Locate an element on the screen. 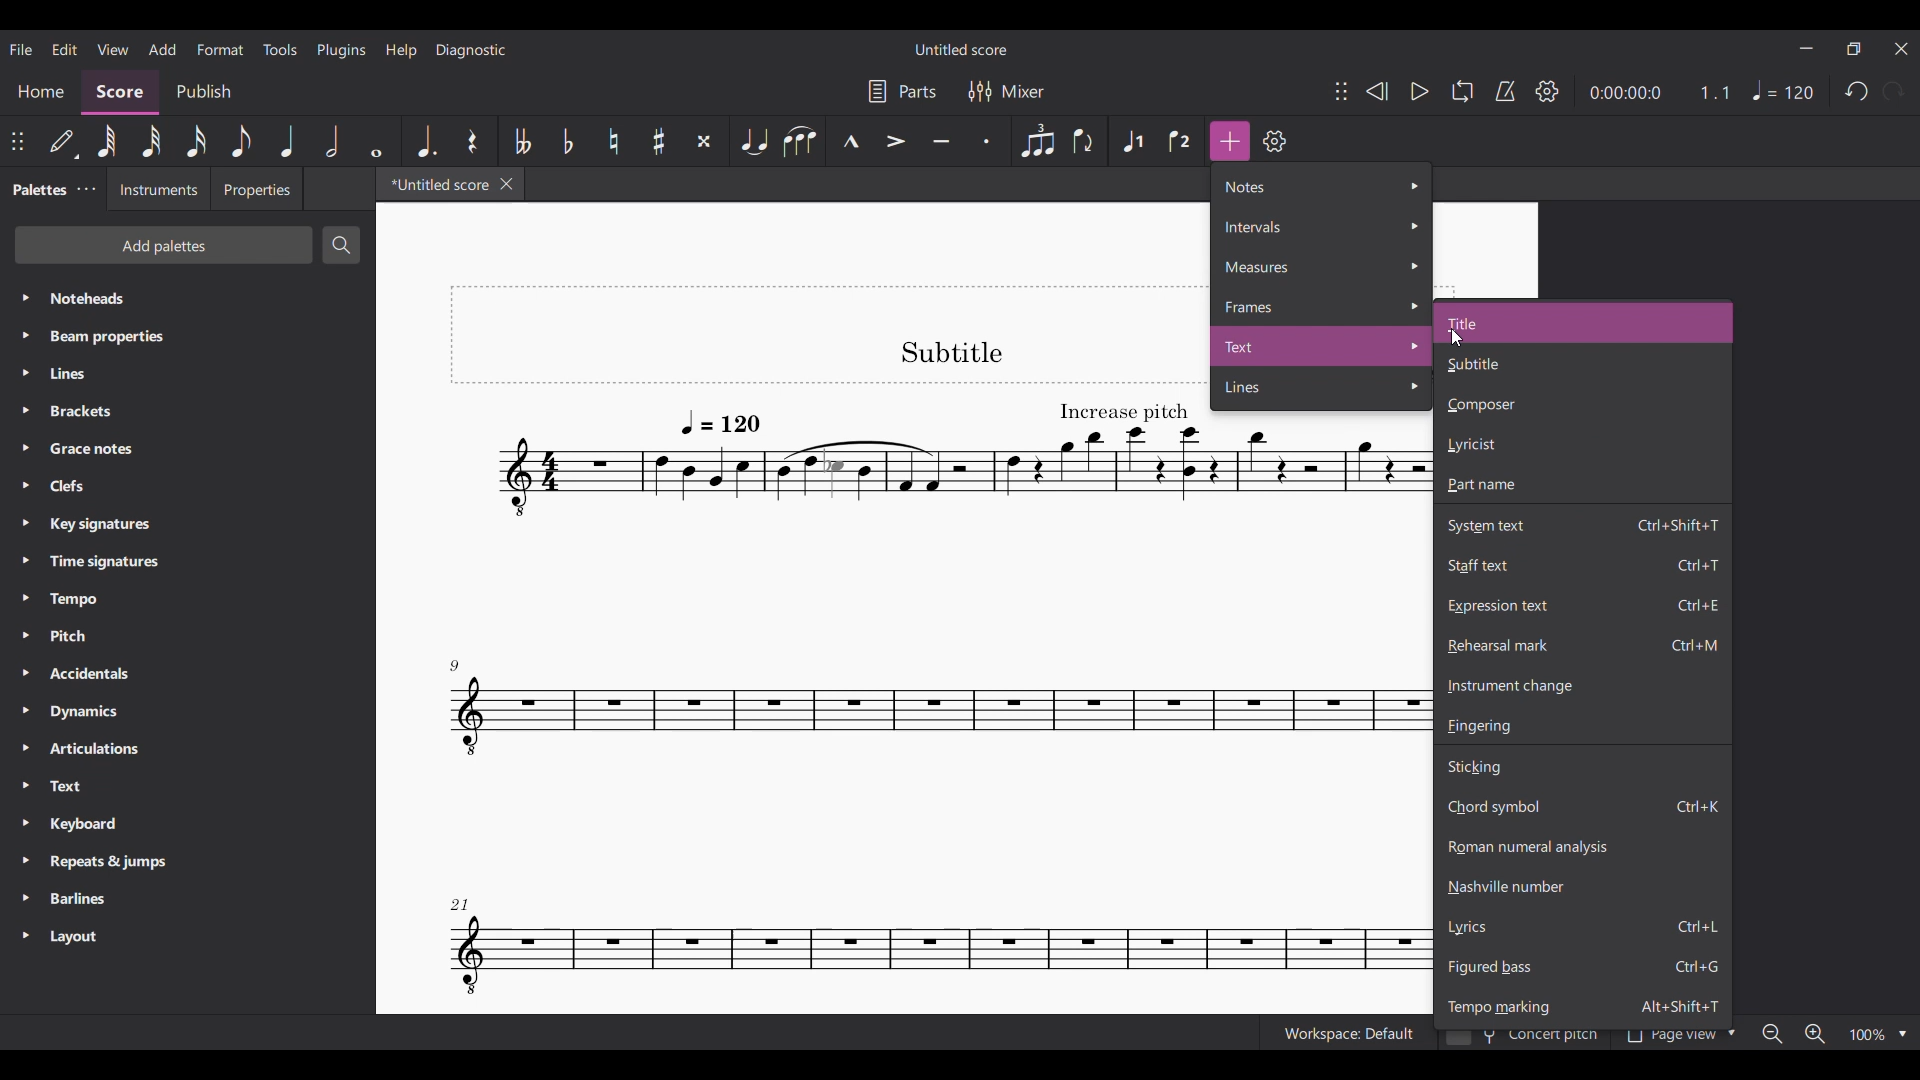 This screenshot has height=1080, width=1920. Parts settings is located at coordinates (902, 91).